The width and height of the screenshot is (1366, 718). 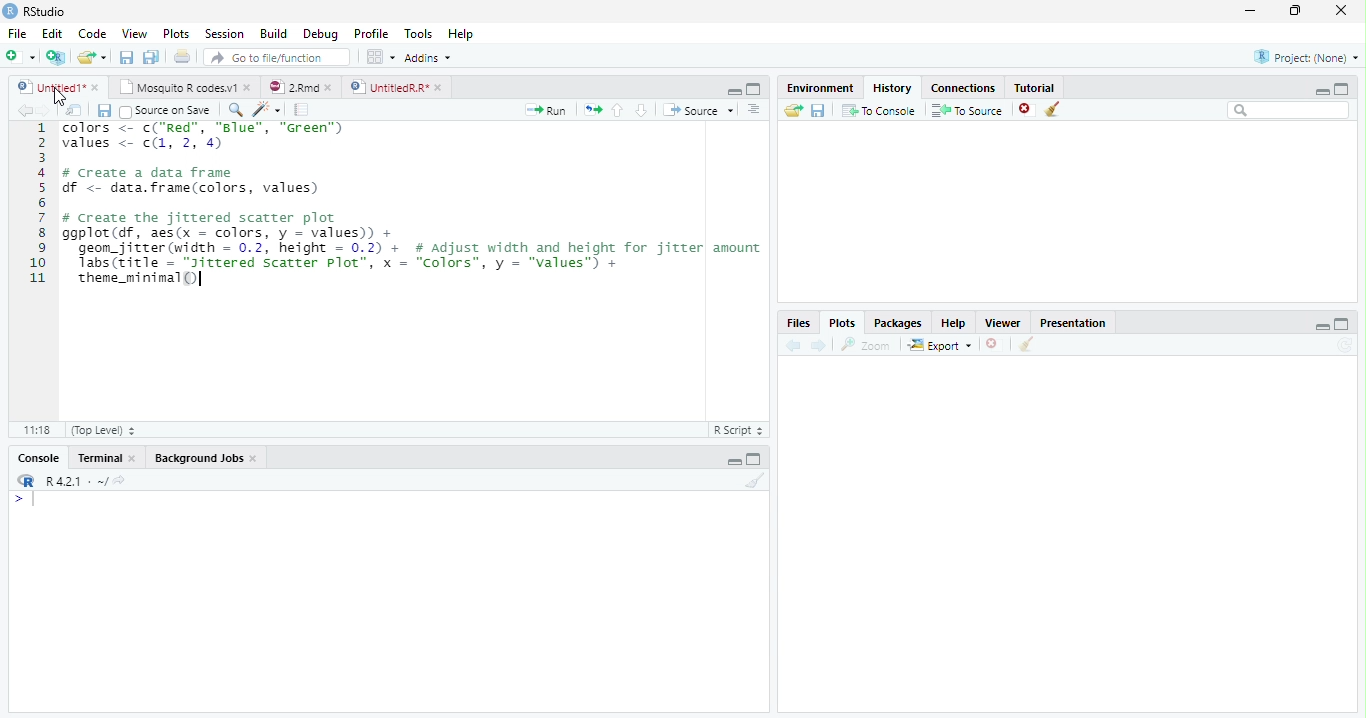 I want to click on Compile Report, so click(x=302, y=111).